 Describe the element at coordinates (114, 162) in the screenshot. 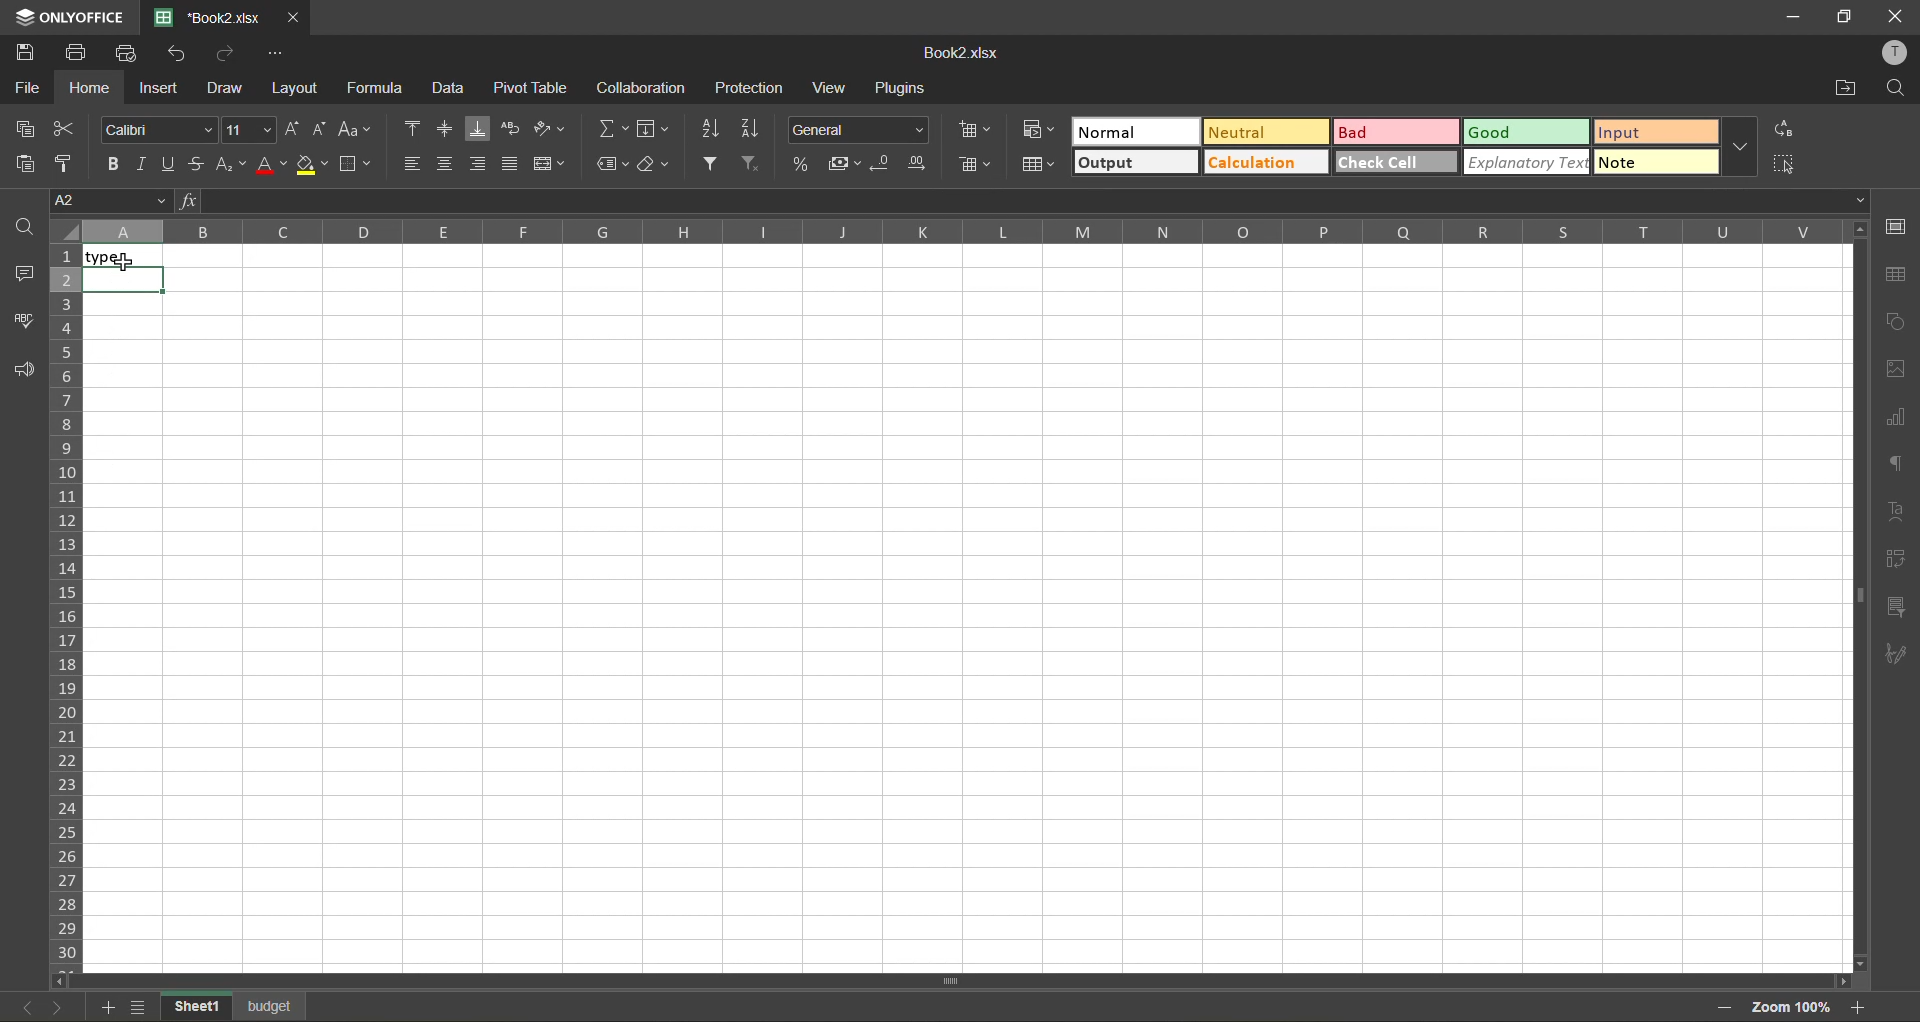

I see `bold` at that location.